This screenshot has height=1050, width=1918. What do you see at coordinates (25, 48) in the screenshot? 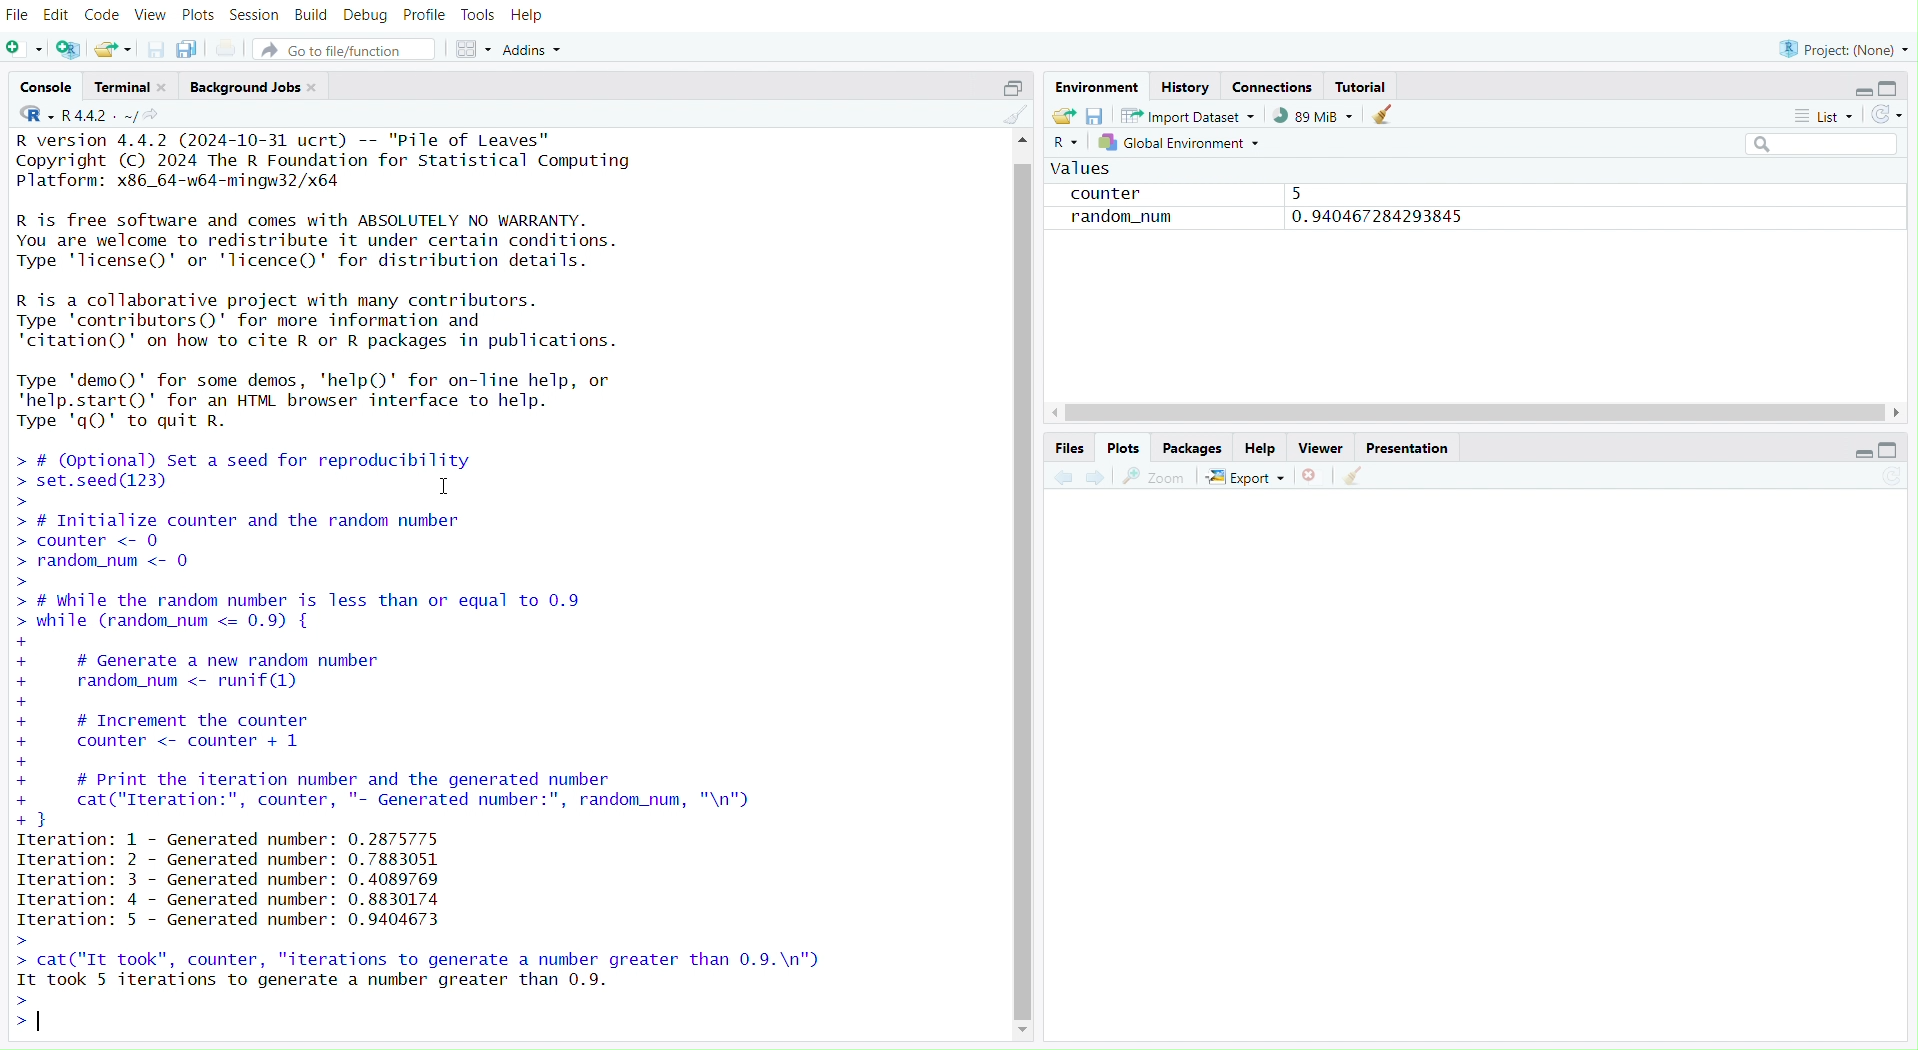
I see `New File` at bounding box center [25, 48].